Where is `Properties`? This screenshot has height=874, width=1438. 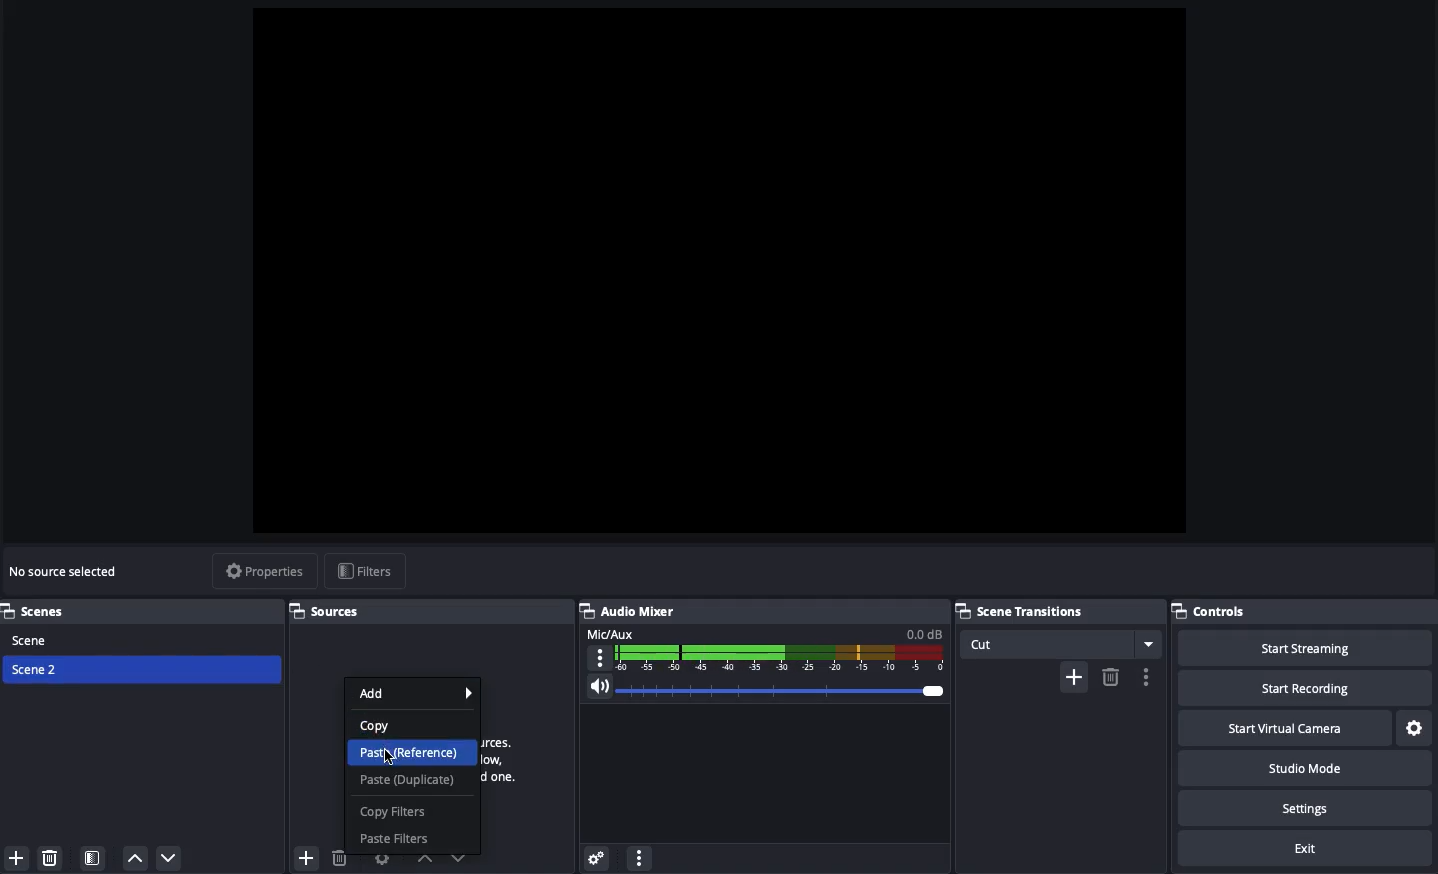
Properties is located at coordinates (264, 570).